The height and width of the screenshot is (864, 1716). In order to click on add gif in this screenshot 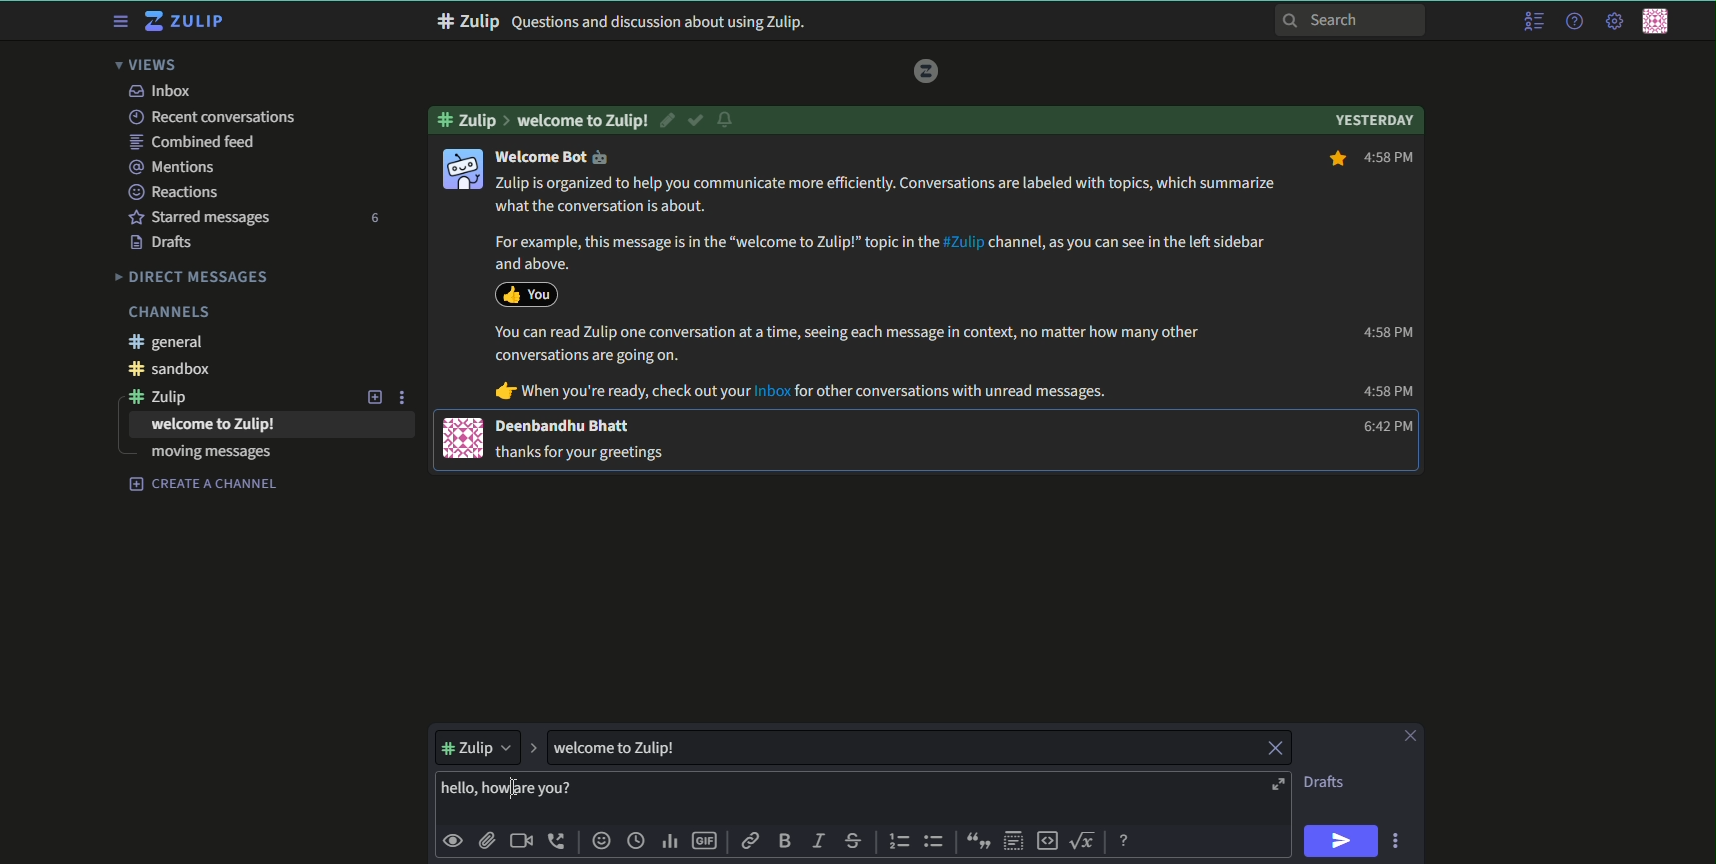, I will do `click(707, 843)`.